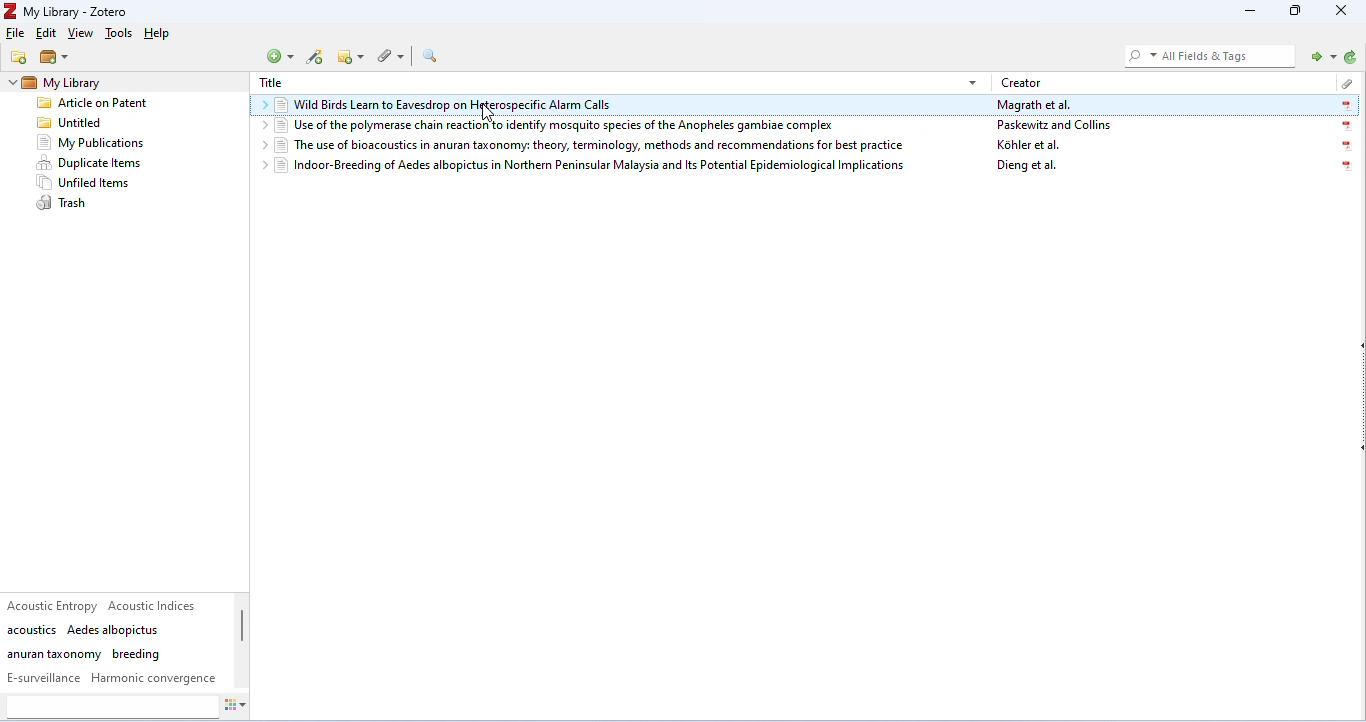 The width and height of the screenshot is (1366, 722). What do you see at coordinates (972, 81) in the screenshot?
I see `drop down` at bounding box center [972, 81].